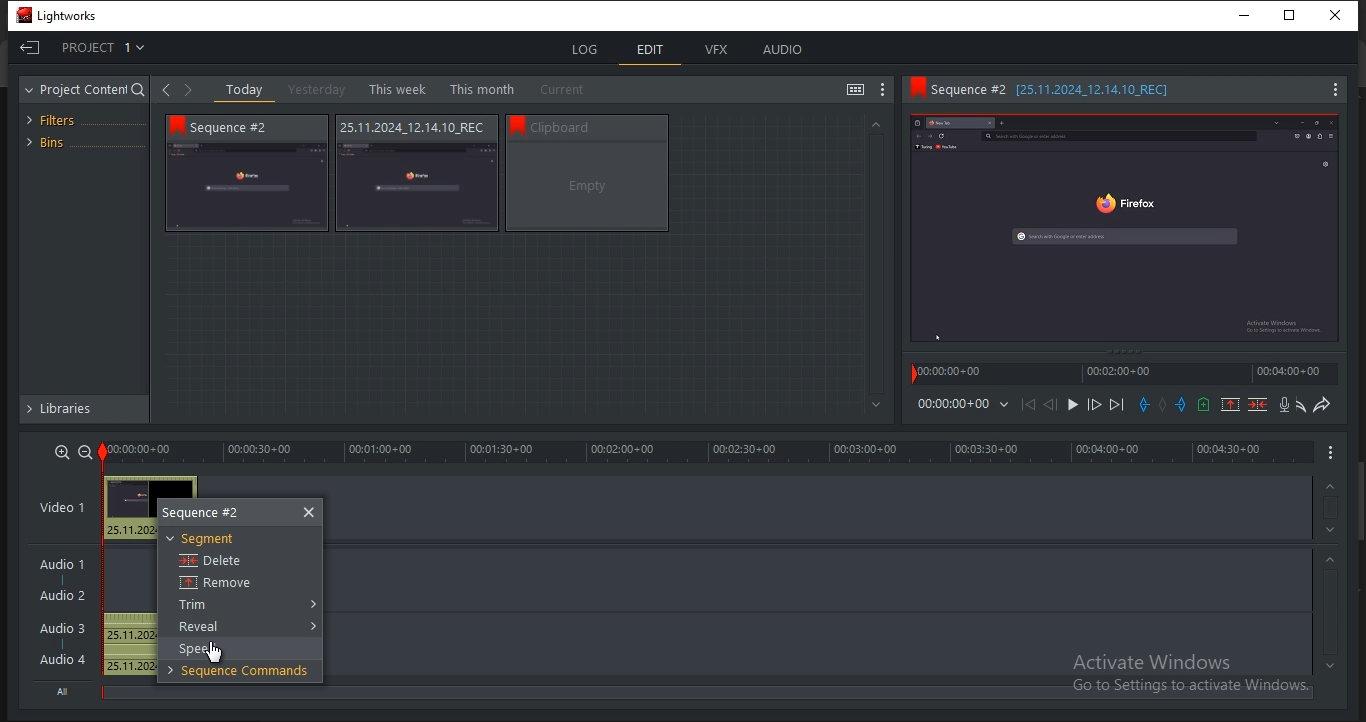 This screenshot has width=1366, height=722. Describe the element at coordinates (130, 531) in the screenshot. I see `25.11.2024_12.14` at that location.